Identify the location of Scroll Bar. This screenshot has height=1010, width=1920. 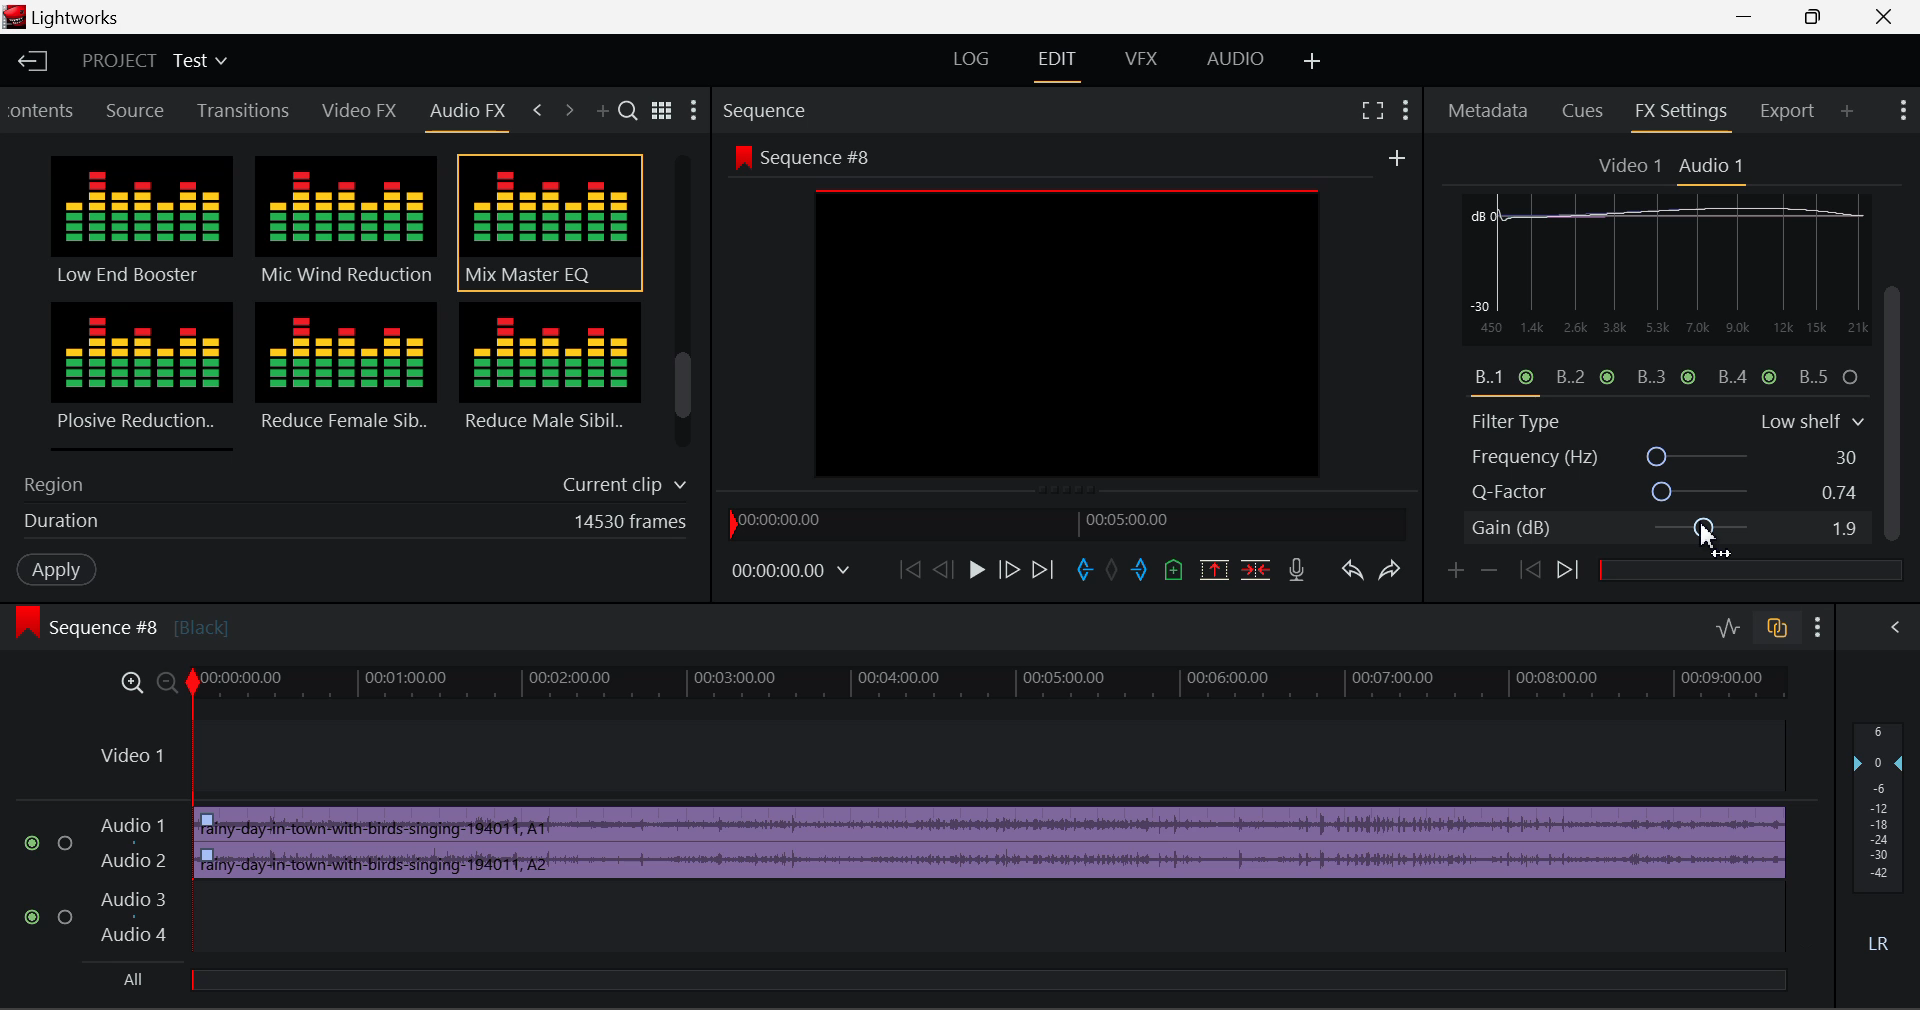
(684, 306).